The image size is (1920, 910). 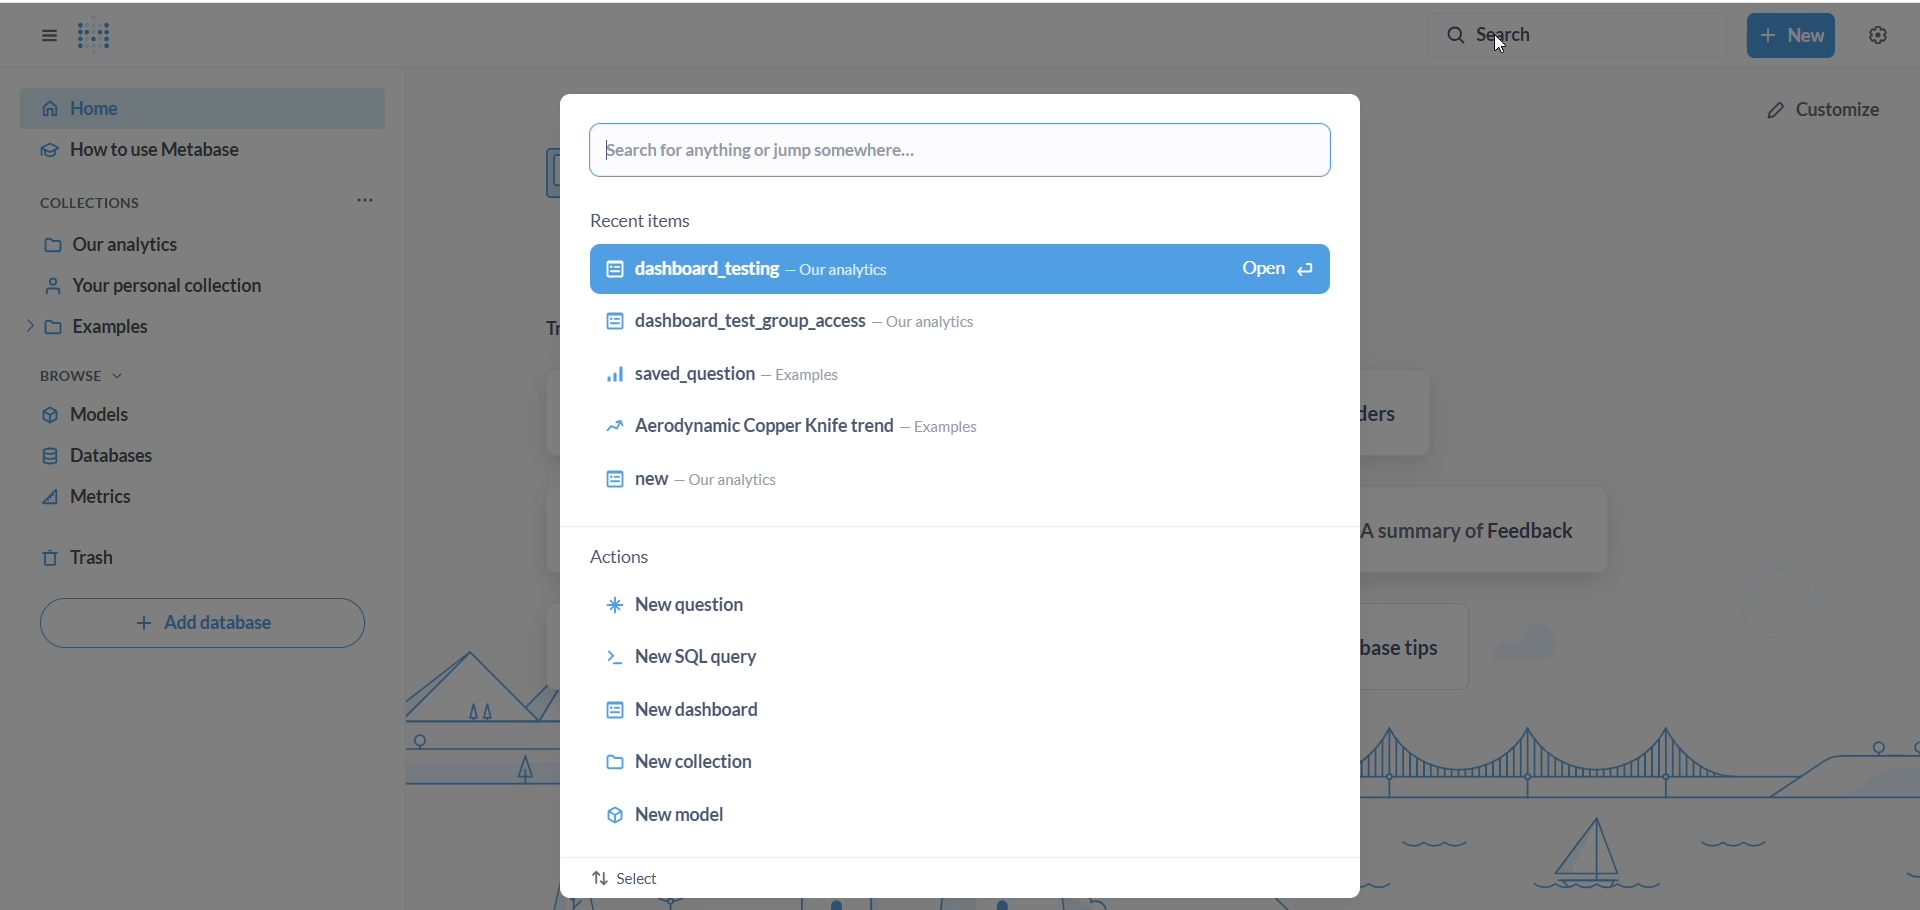 What do you see at coordinates (921, 658) in the screenshot?
I see `new SQL query` at bounding box center [921, 658].